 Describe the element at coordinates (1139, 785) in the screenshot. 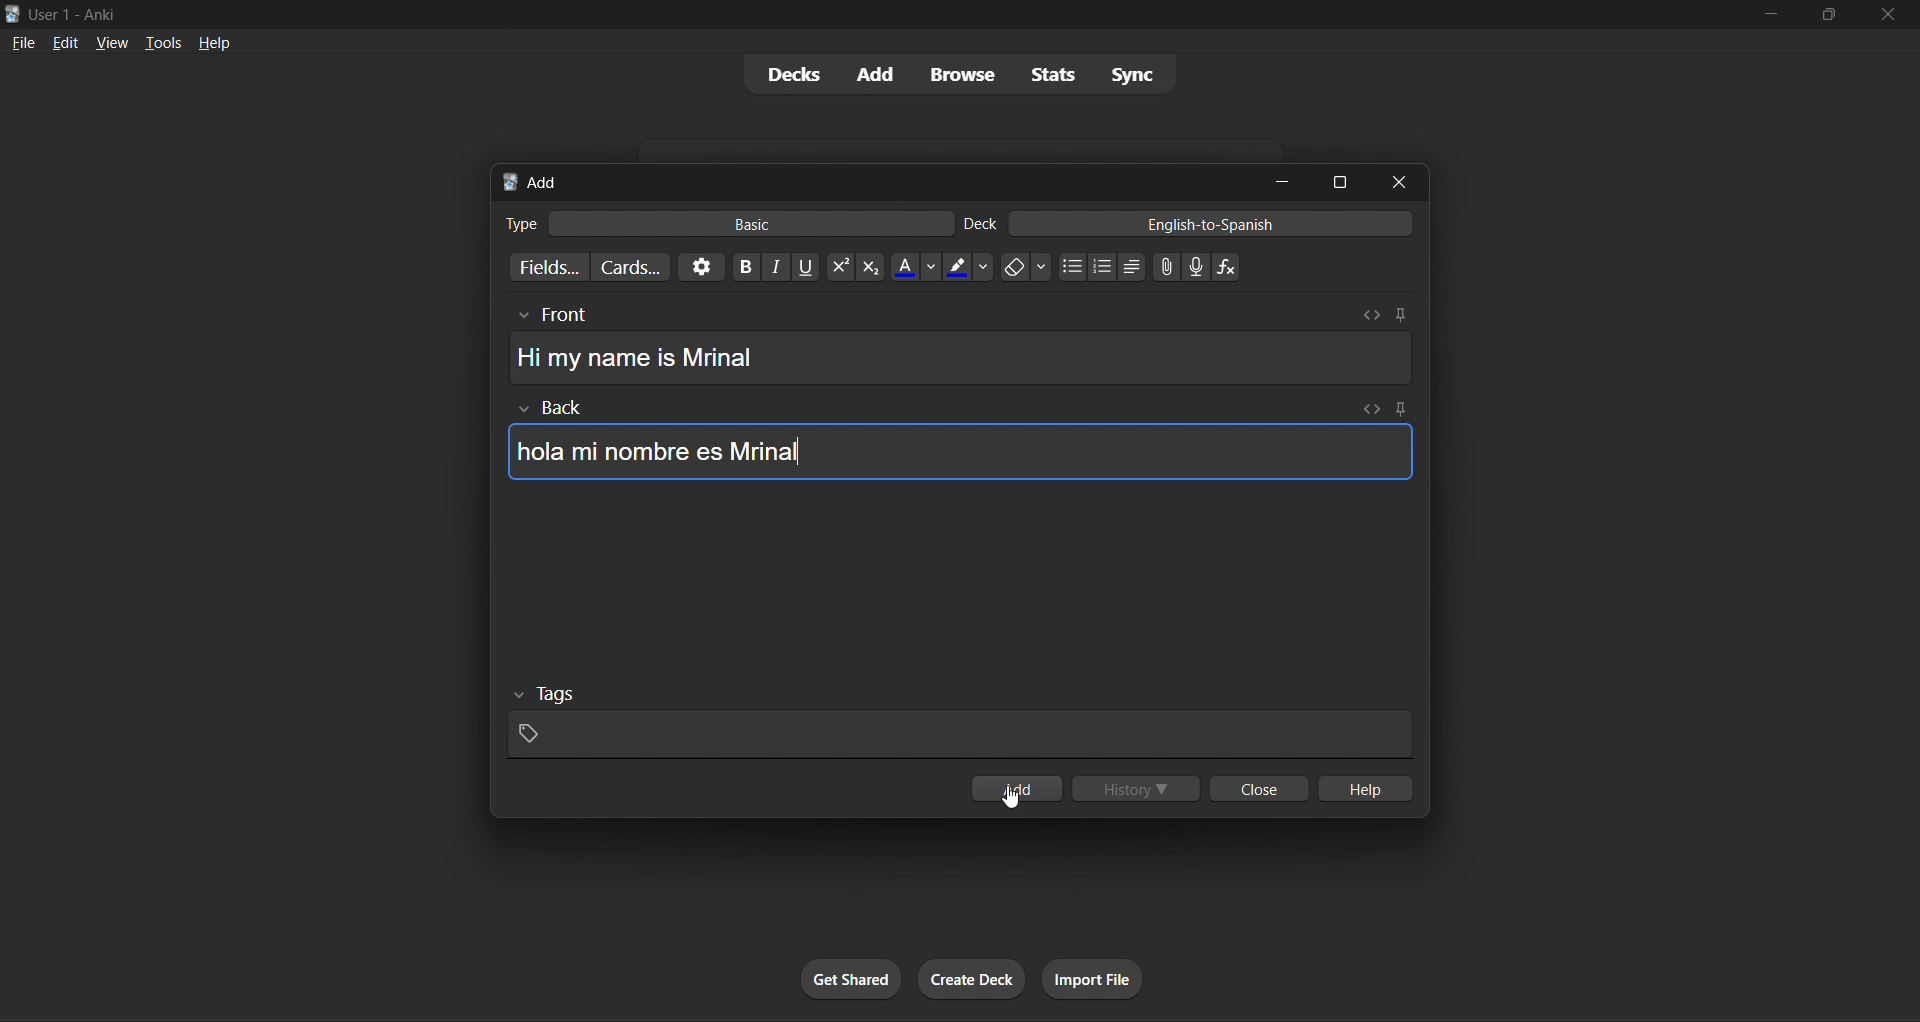

I see `history` at that location.